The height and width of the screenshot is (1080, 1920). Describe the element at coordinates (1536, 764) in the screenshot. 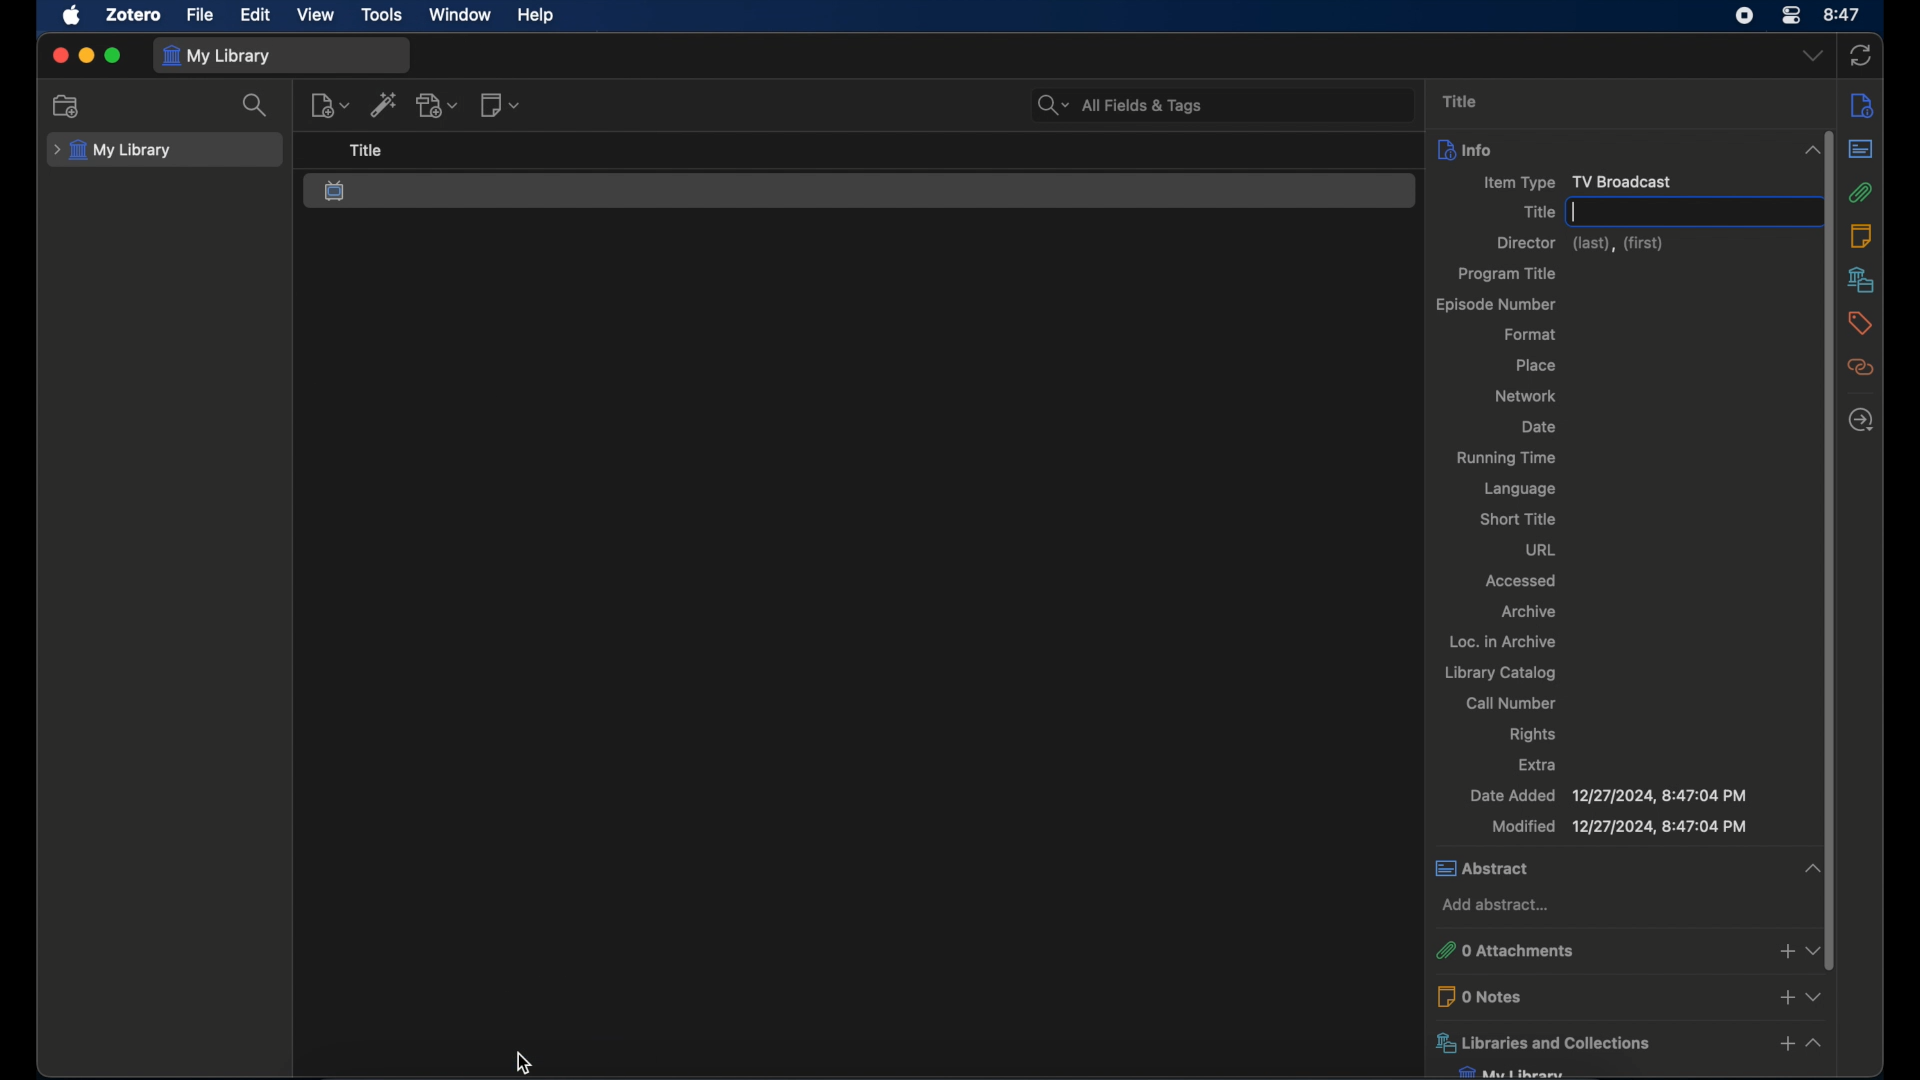

I see `extra` at that location.